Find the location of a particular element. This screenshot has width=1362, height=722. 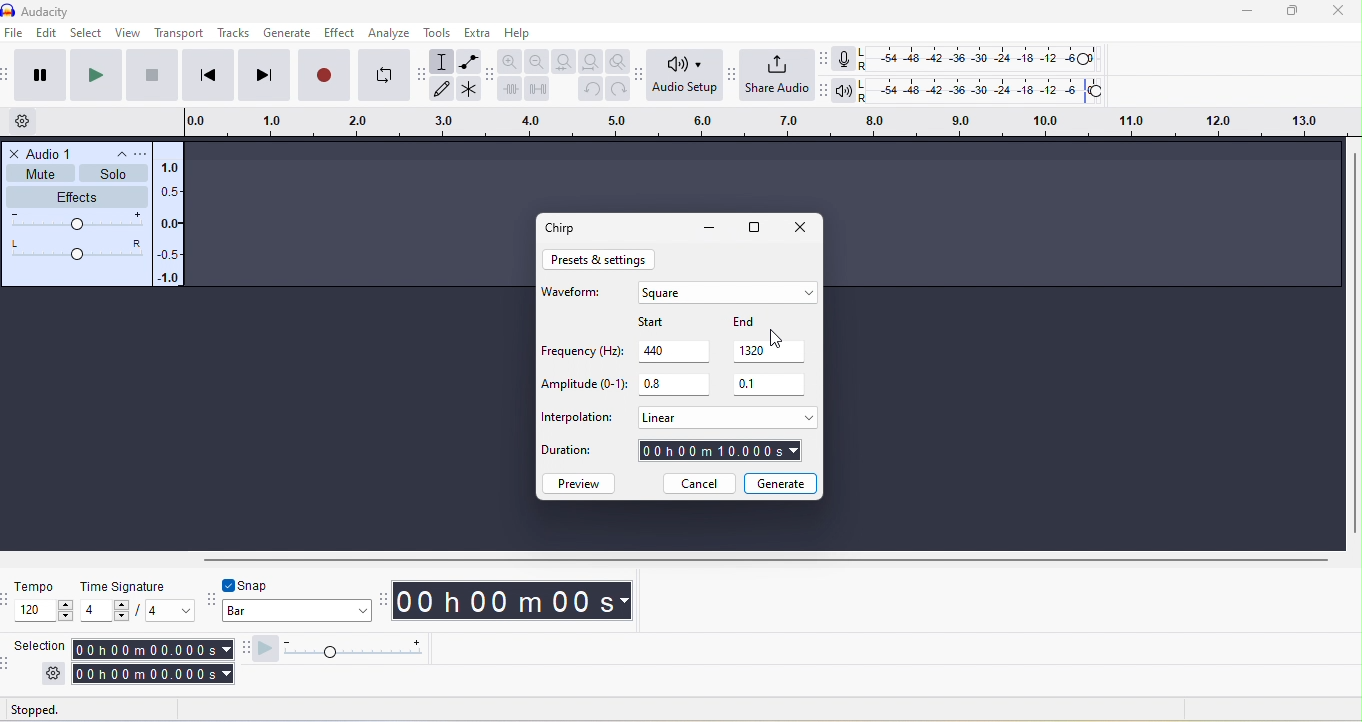

selection is located at coordinates (39, 645).